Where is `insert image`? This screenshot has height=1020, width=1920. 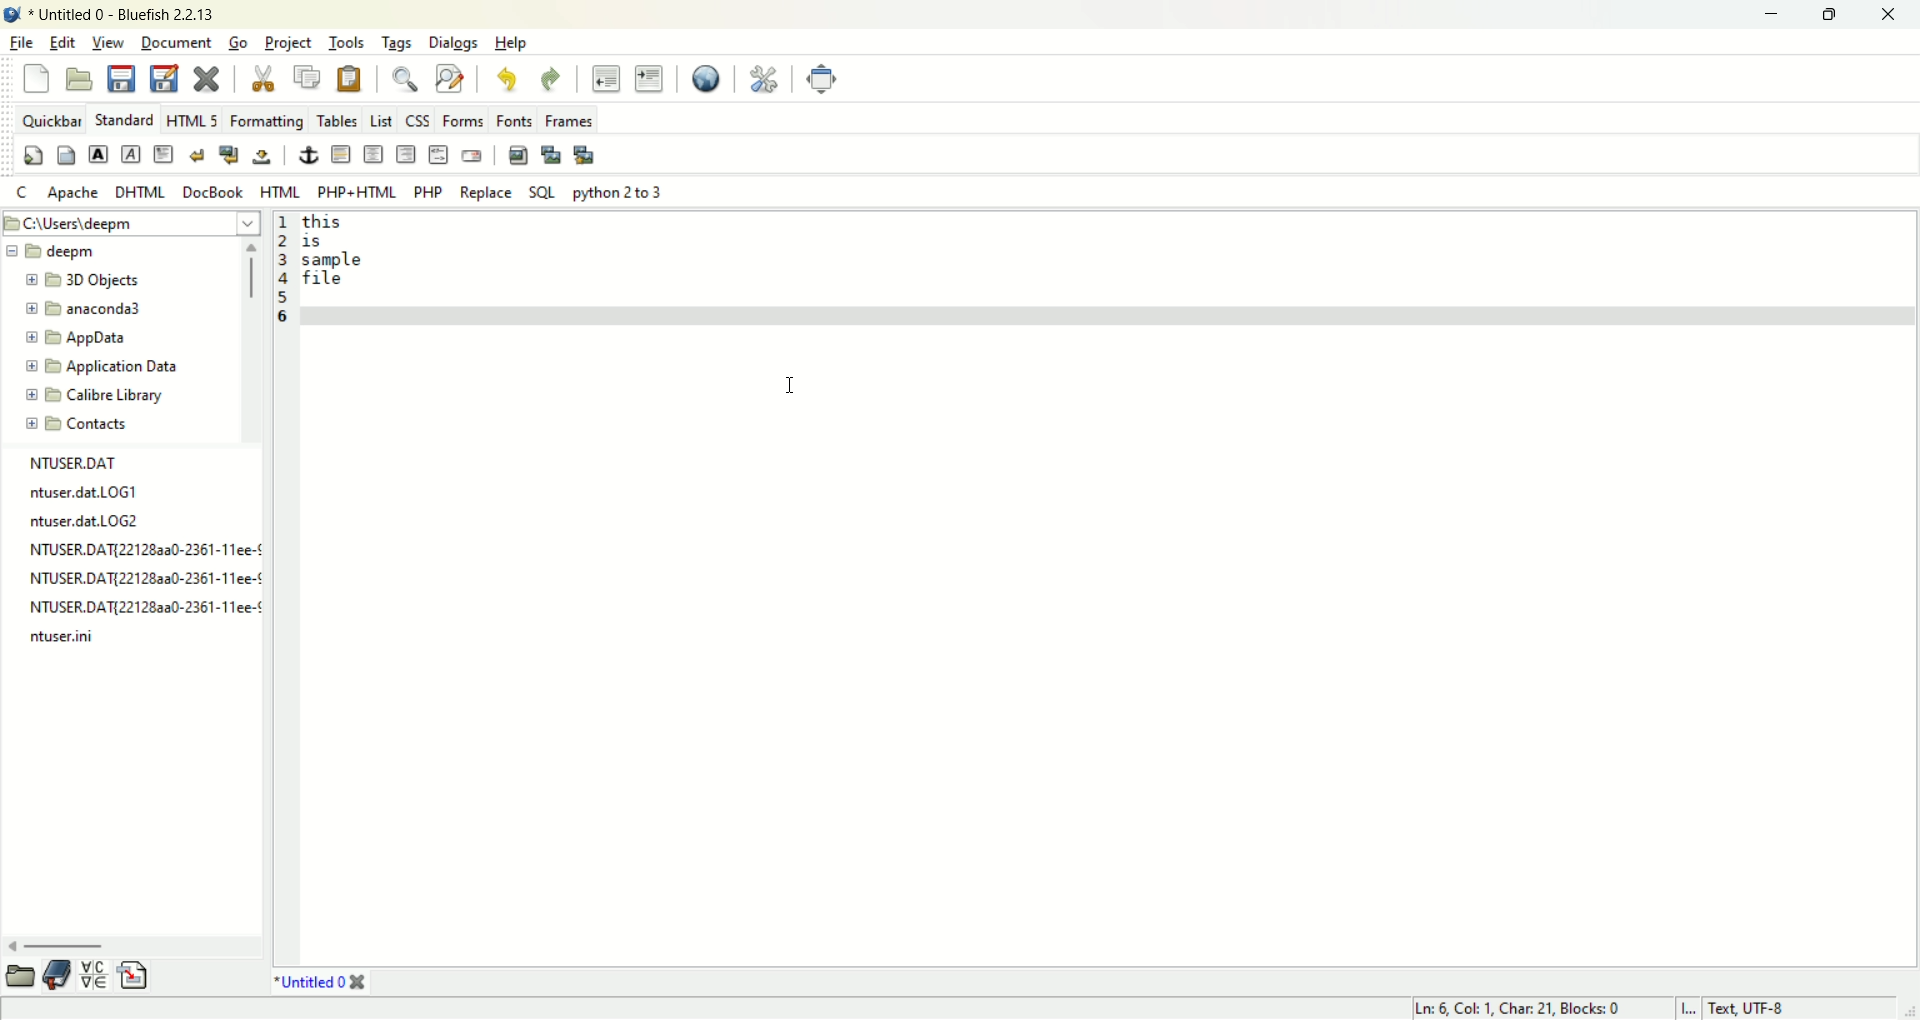 insert image is located at coordinates (517, 154).